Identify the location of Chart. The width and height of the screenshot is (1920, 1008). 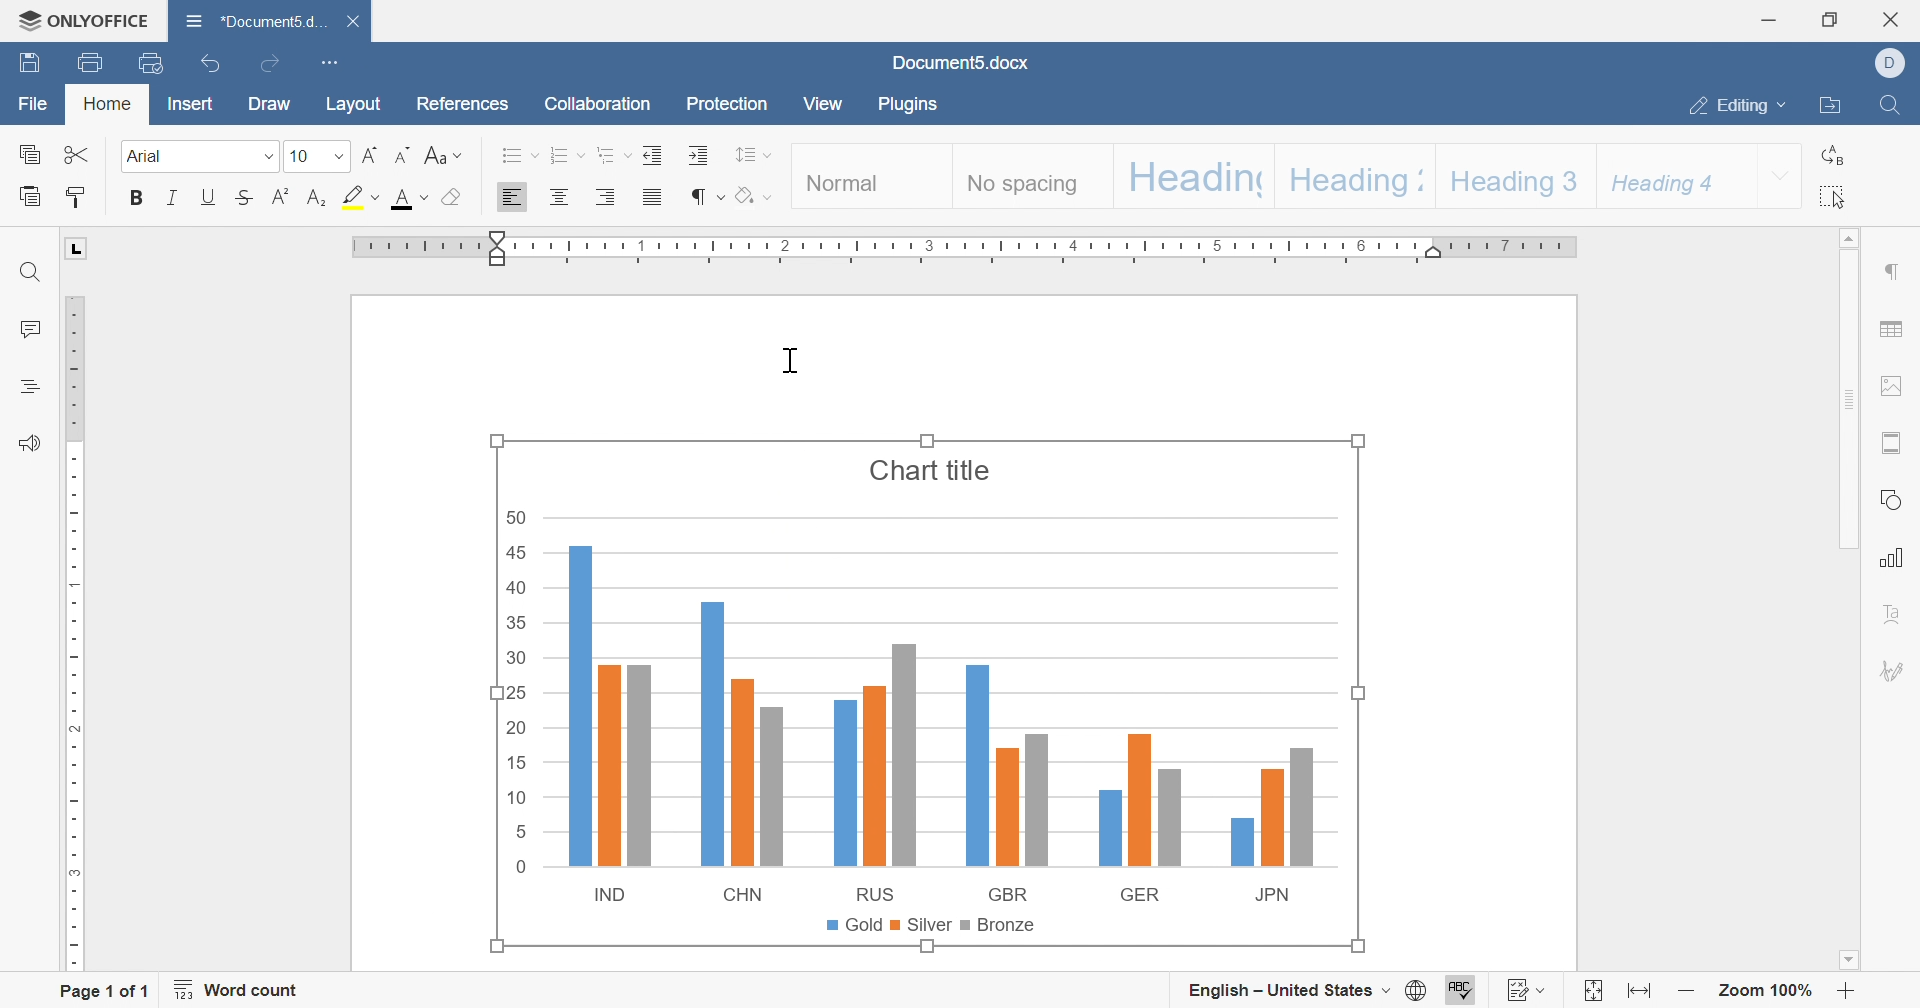
(925, 693).